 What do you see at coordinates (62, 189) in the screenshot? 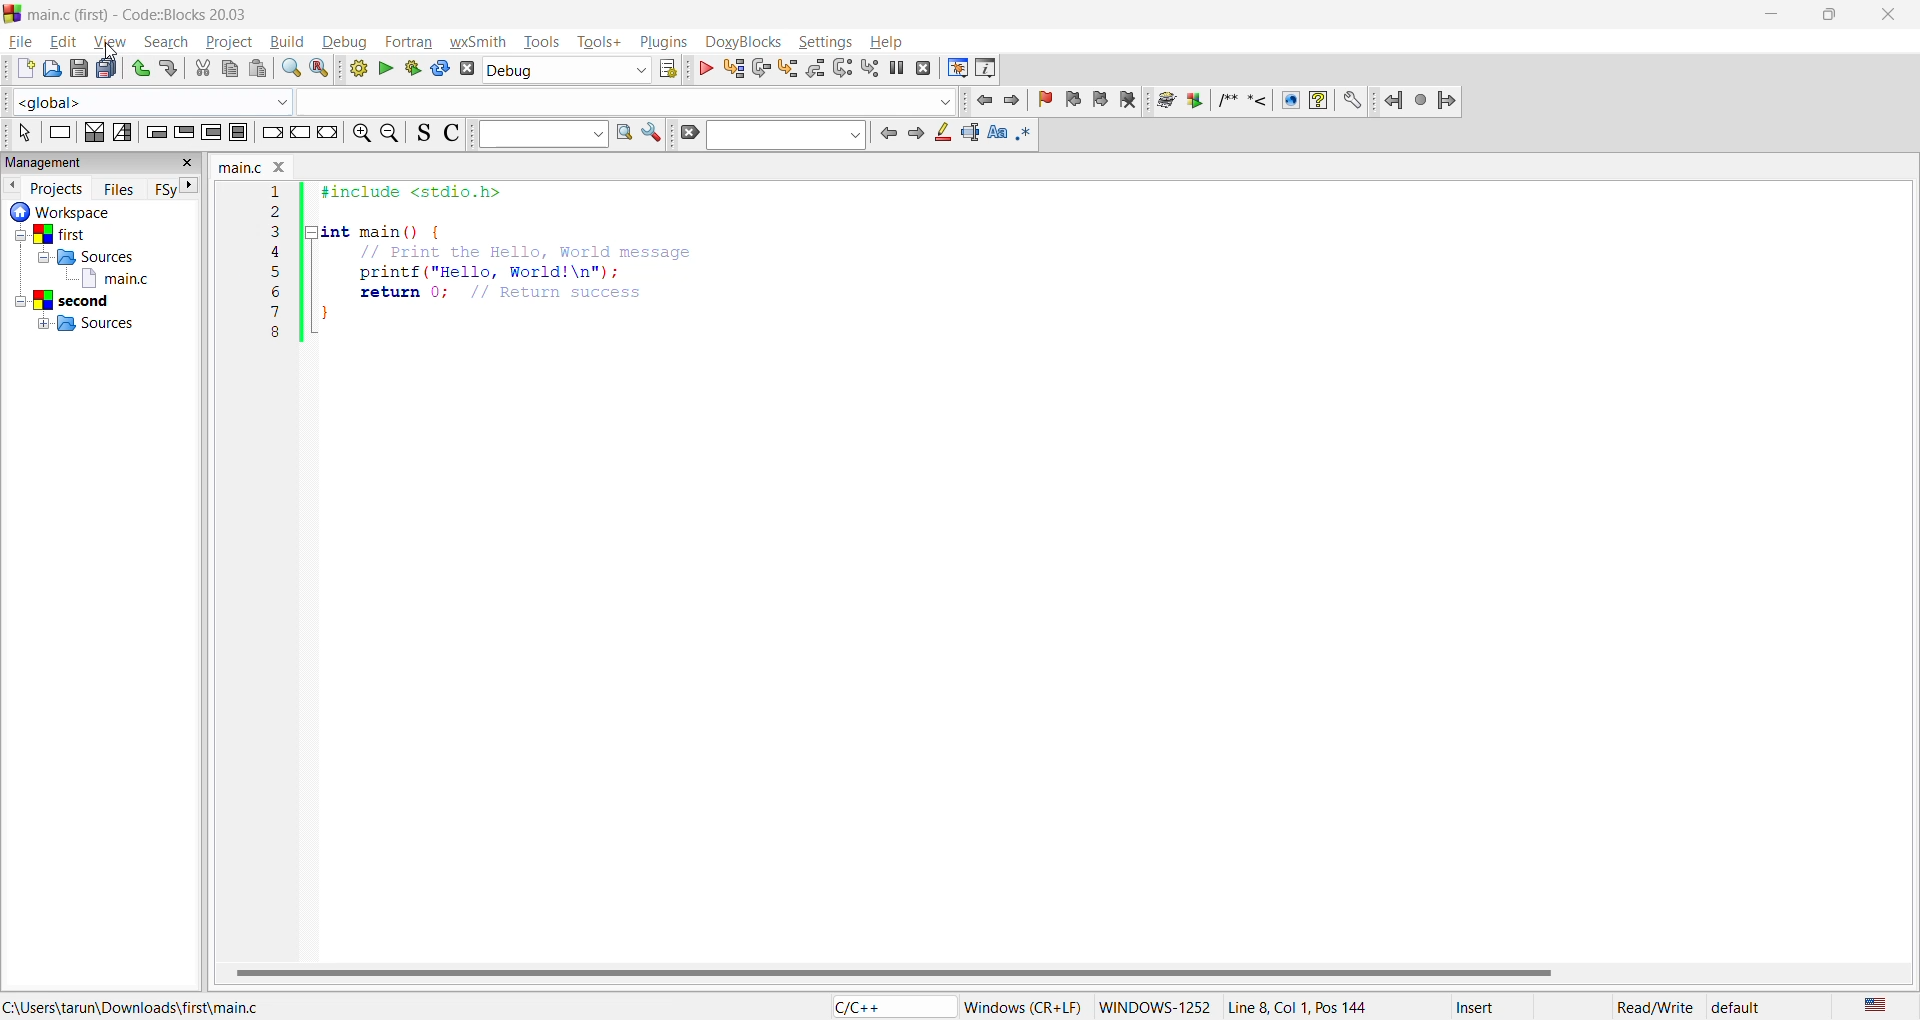
I see `projects` at bounding box center [62, 189].